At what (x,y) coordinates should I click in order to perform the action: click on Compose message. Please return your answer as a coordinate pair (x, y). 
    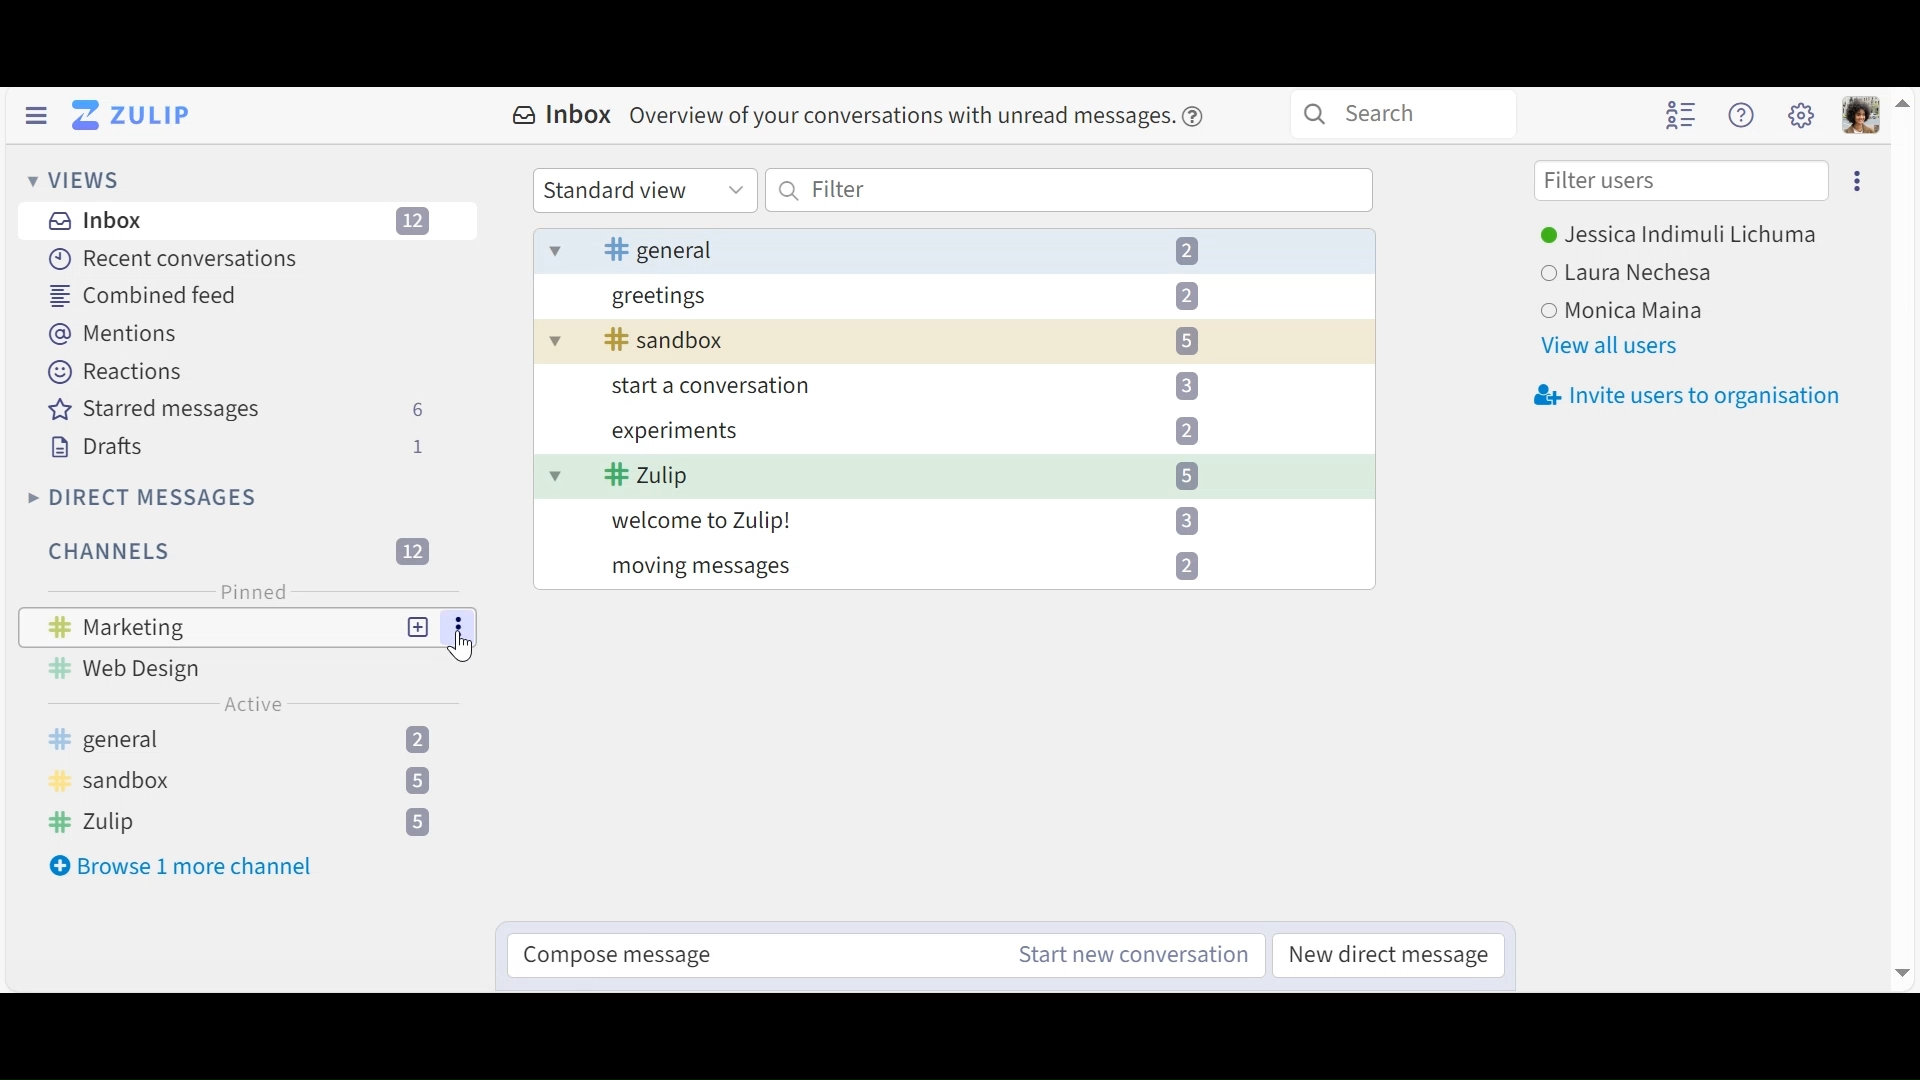
    Looking at the image, I should click on (630, 959).